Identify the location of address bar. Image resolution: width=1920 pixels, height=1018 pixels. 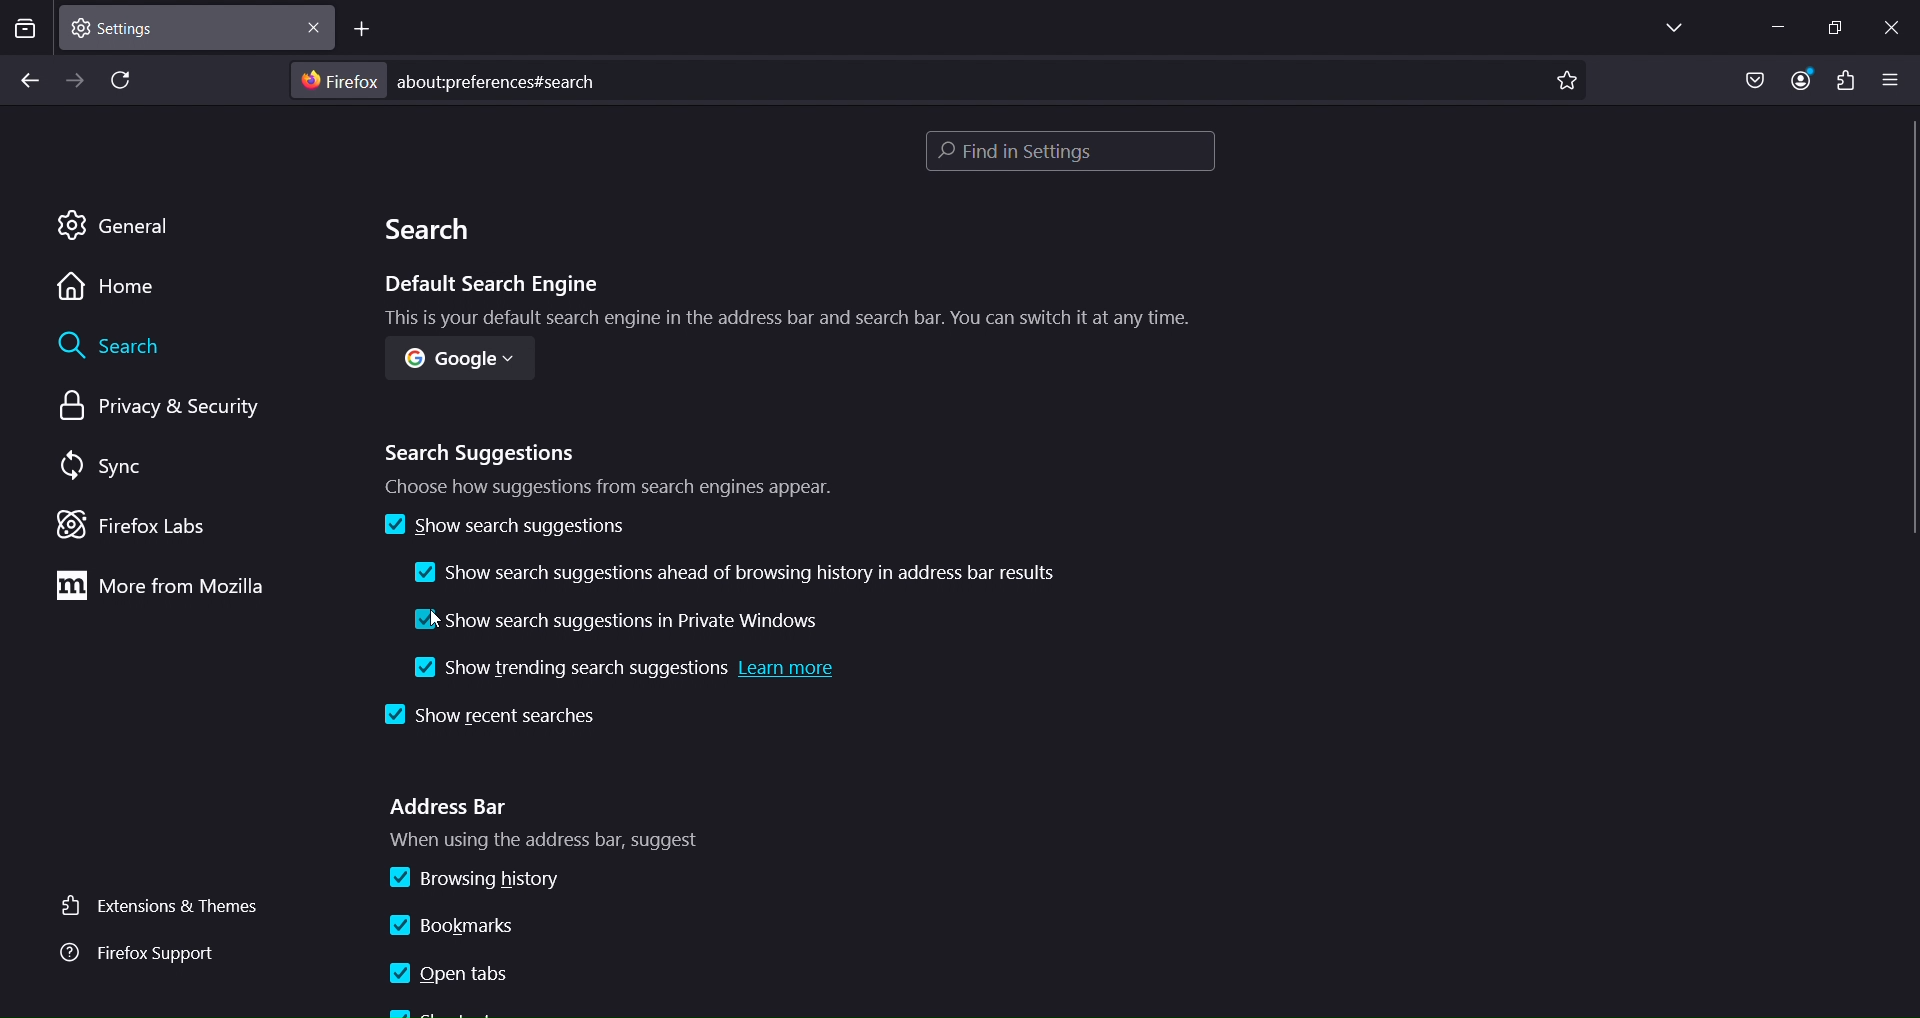
(450, 806).